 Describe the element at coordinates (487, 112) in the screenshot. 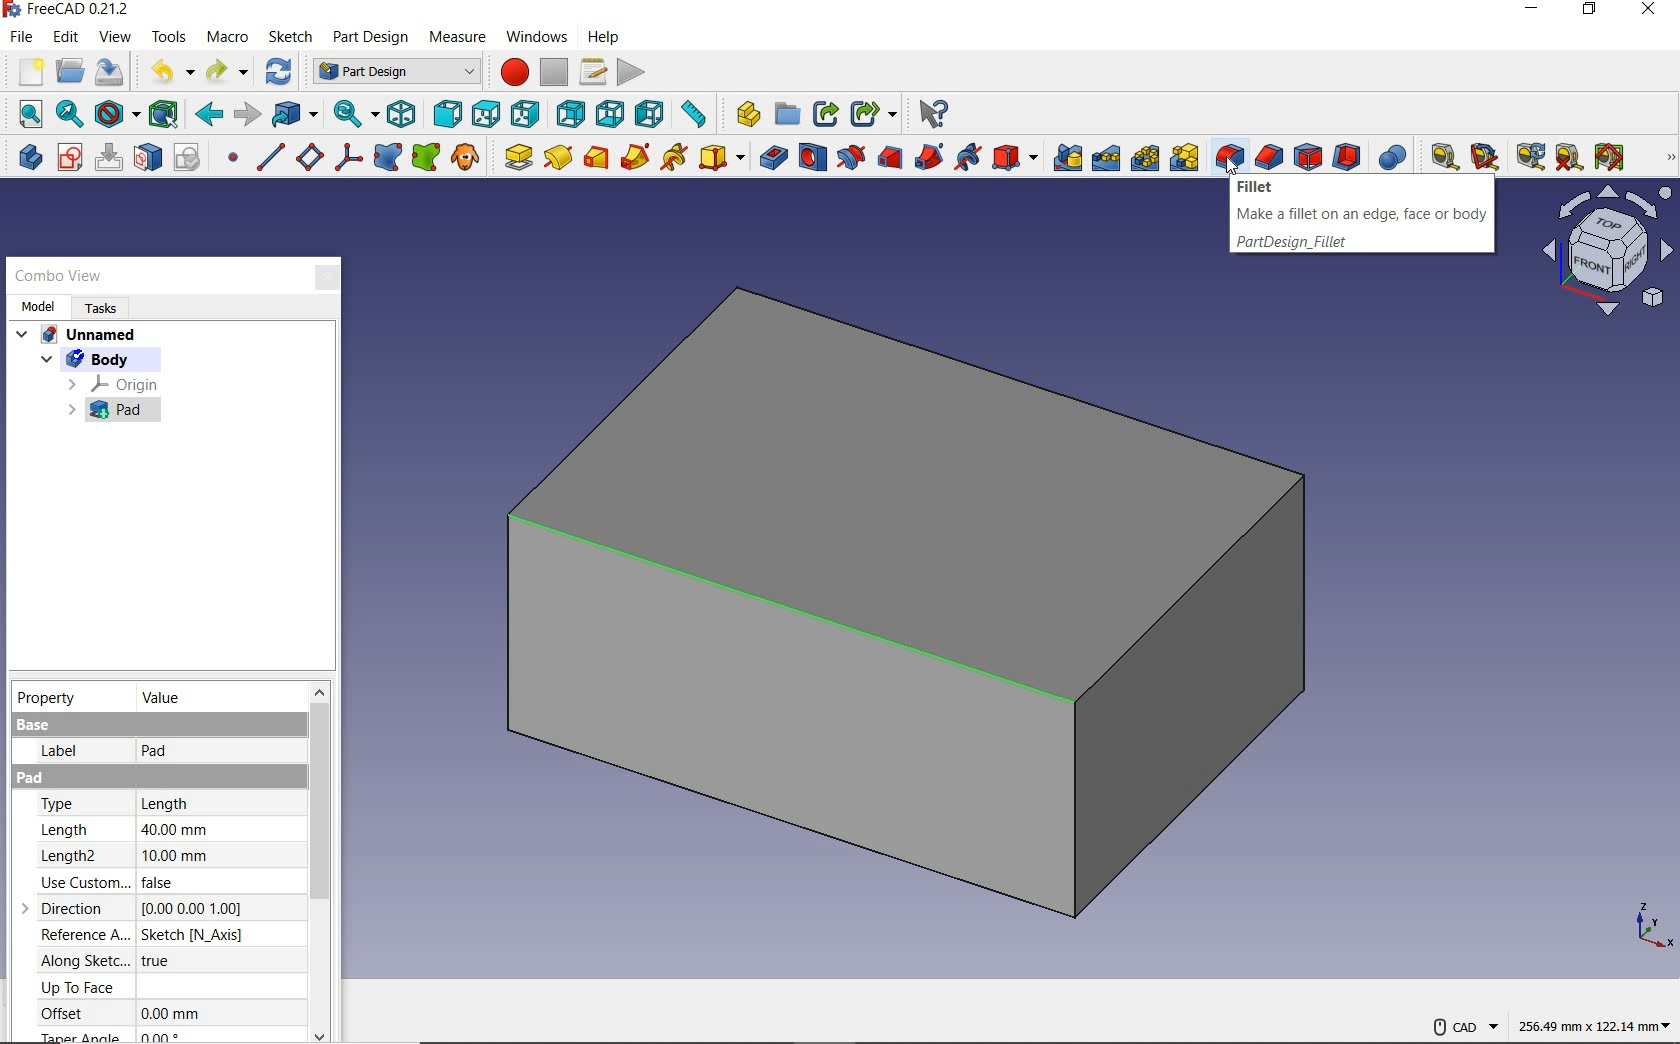

I see `top` at that location.